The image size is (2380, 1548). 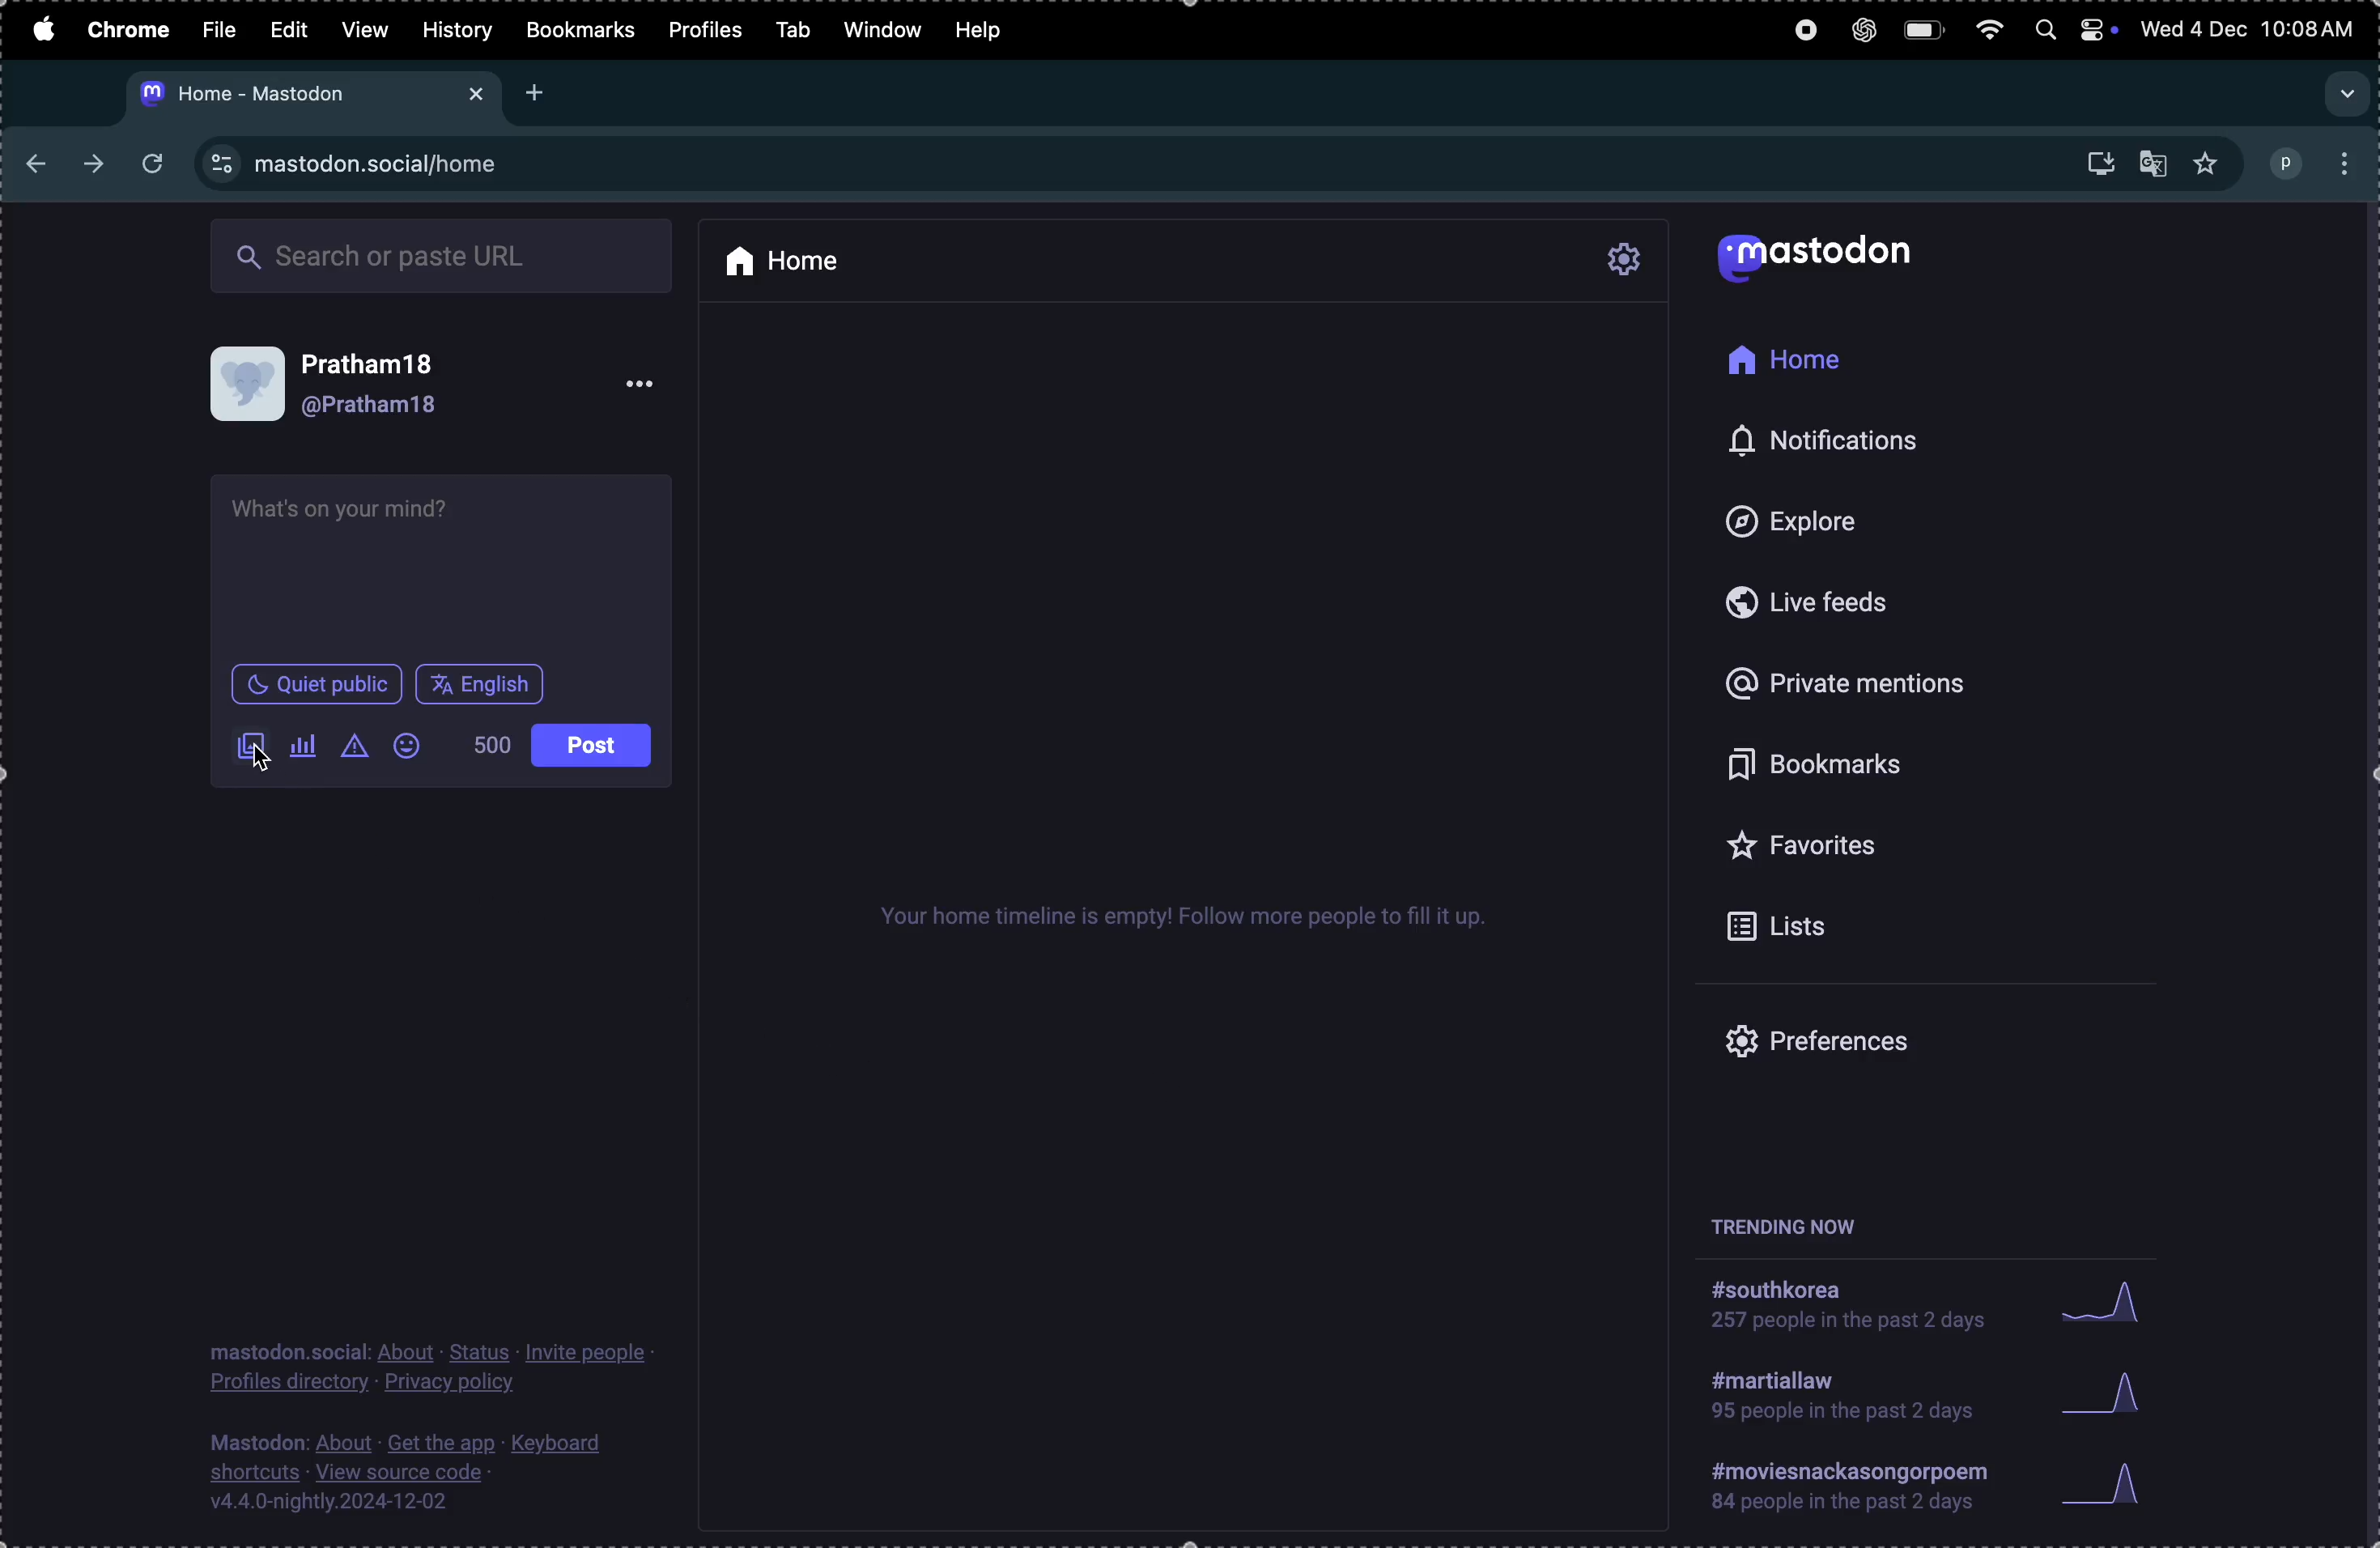 I want to click on #moviessancforpoem, so click(x=1844, y=1493).